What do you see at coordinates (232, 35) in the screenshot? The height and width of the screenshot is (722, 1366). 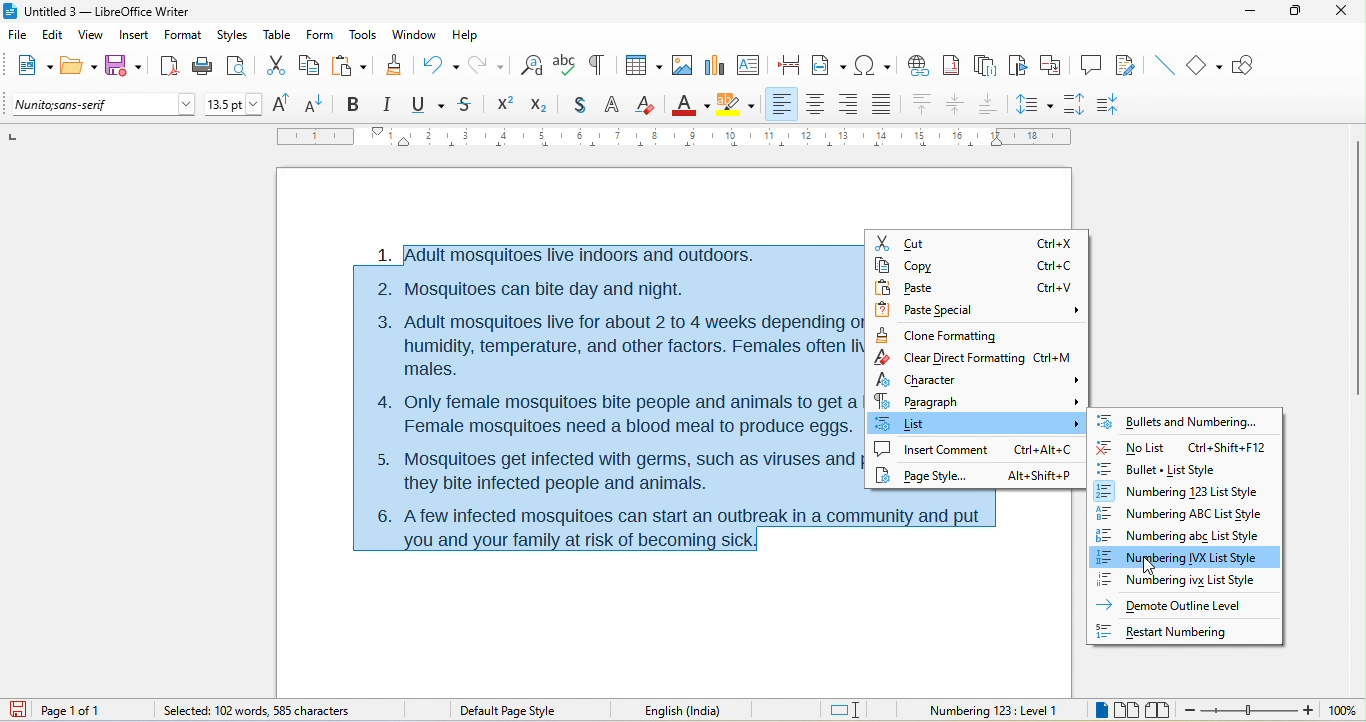 I see `styles` at bounding box center [232, 35].